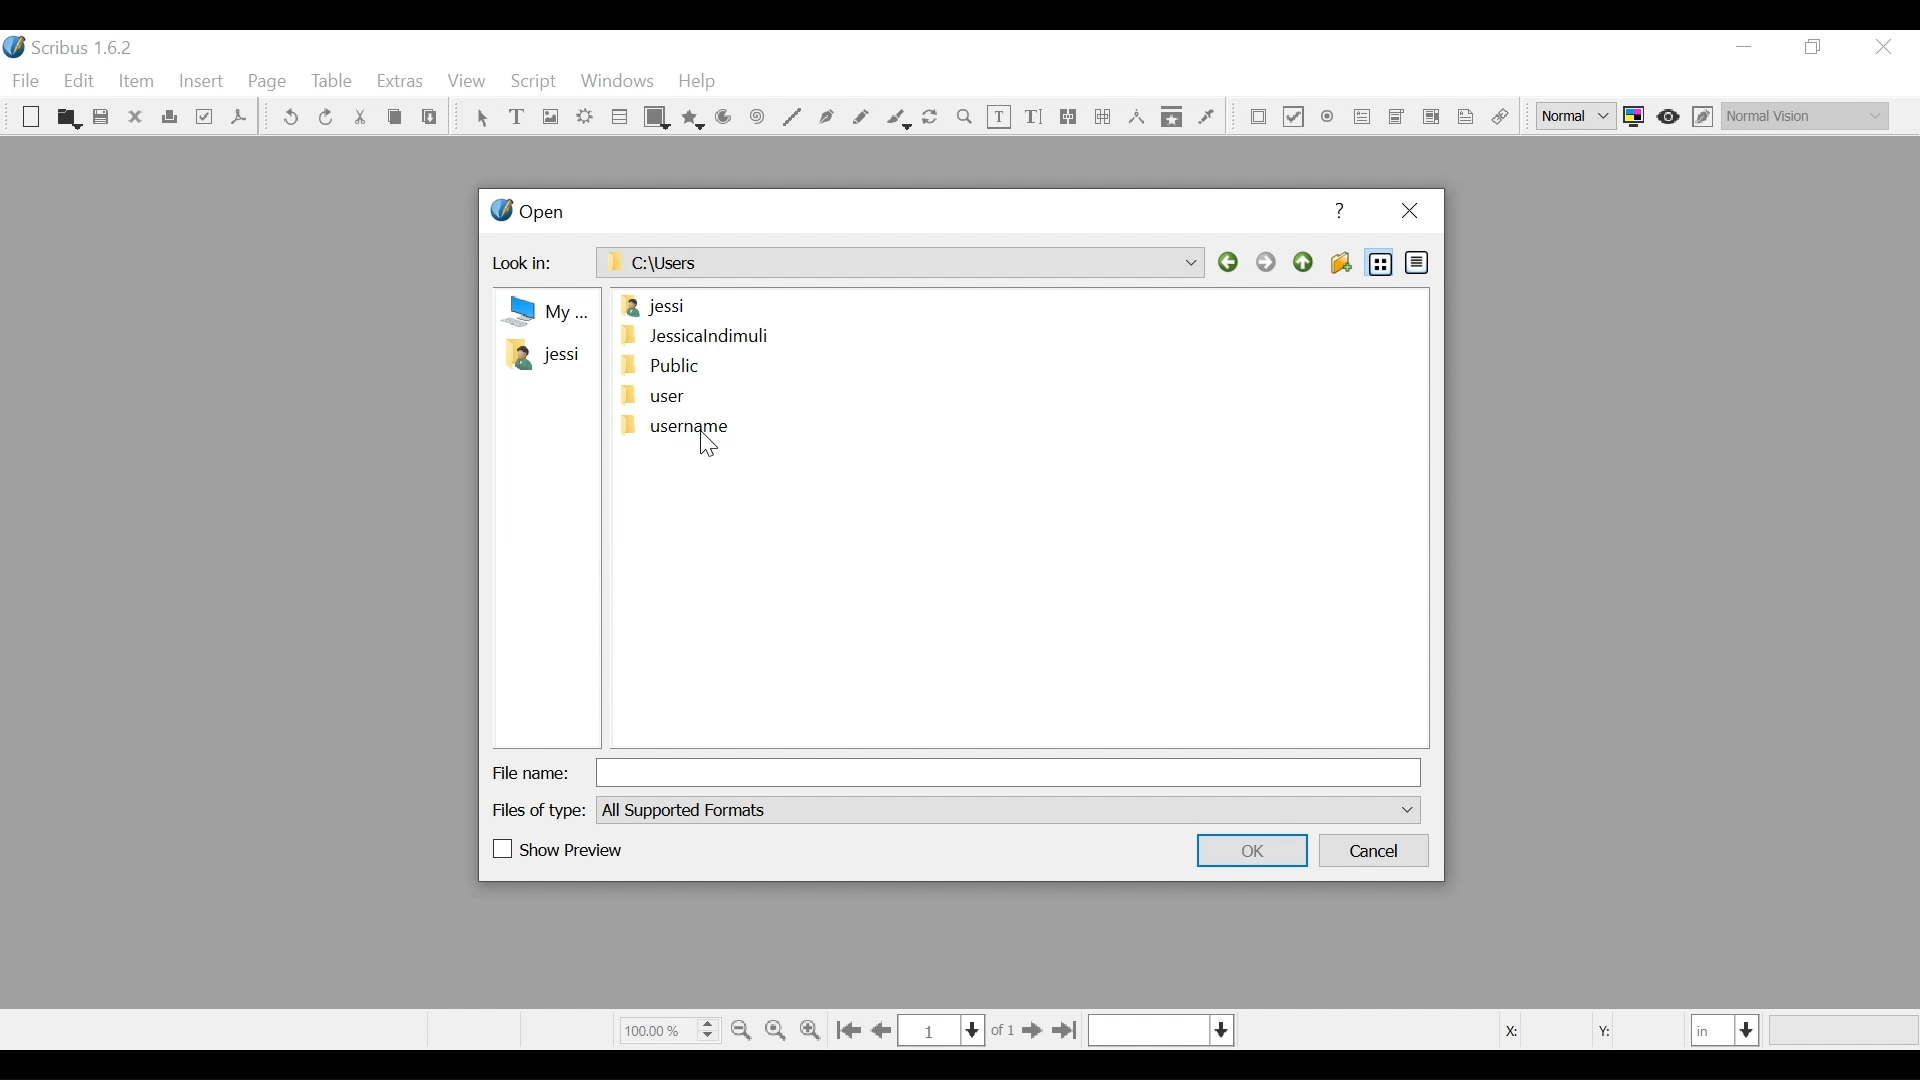 The width and height of the screenshot is (1920, 1080). Describe the element at coordinates (291, 118) in the screenshot. I see `undo` at that location.